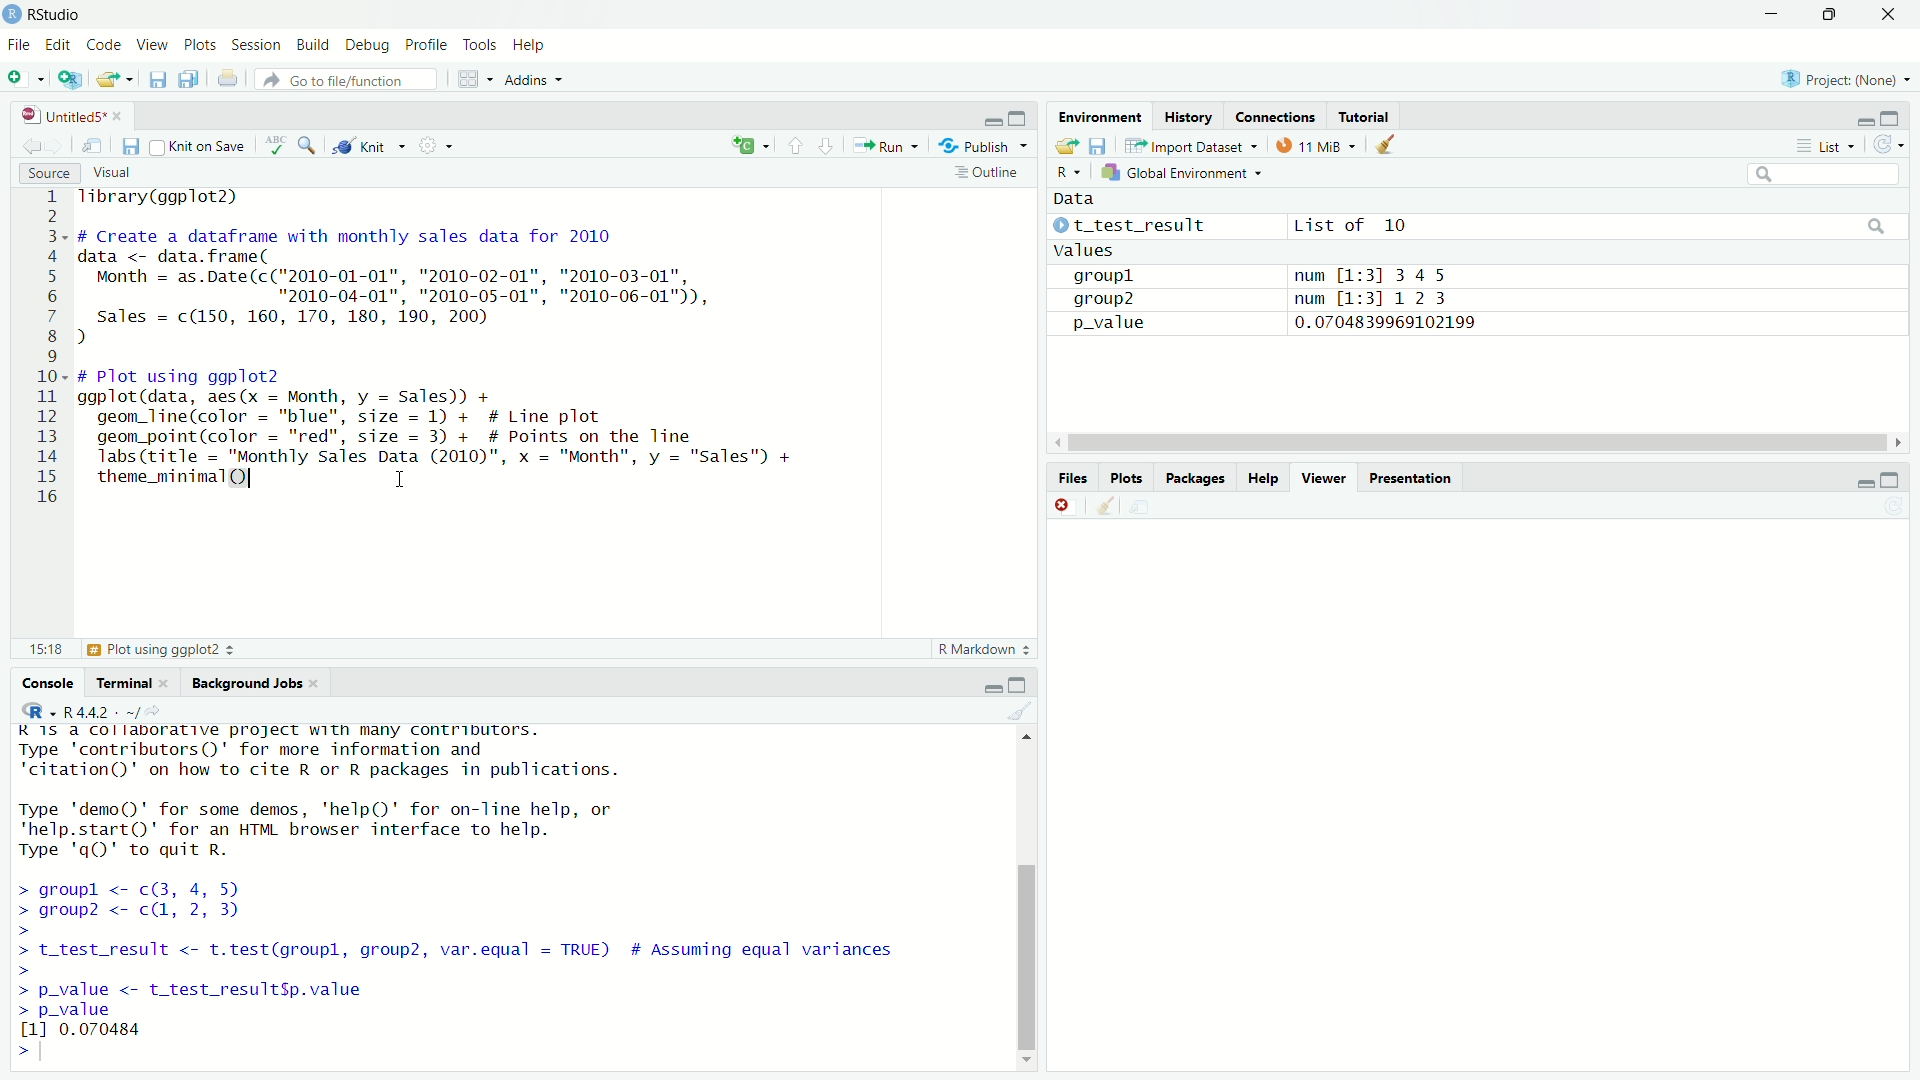 The height and width of the screenshot is (1080, 1920). I want to click on clear object from workspace, so click(1390, 143).